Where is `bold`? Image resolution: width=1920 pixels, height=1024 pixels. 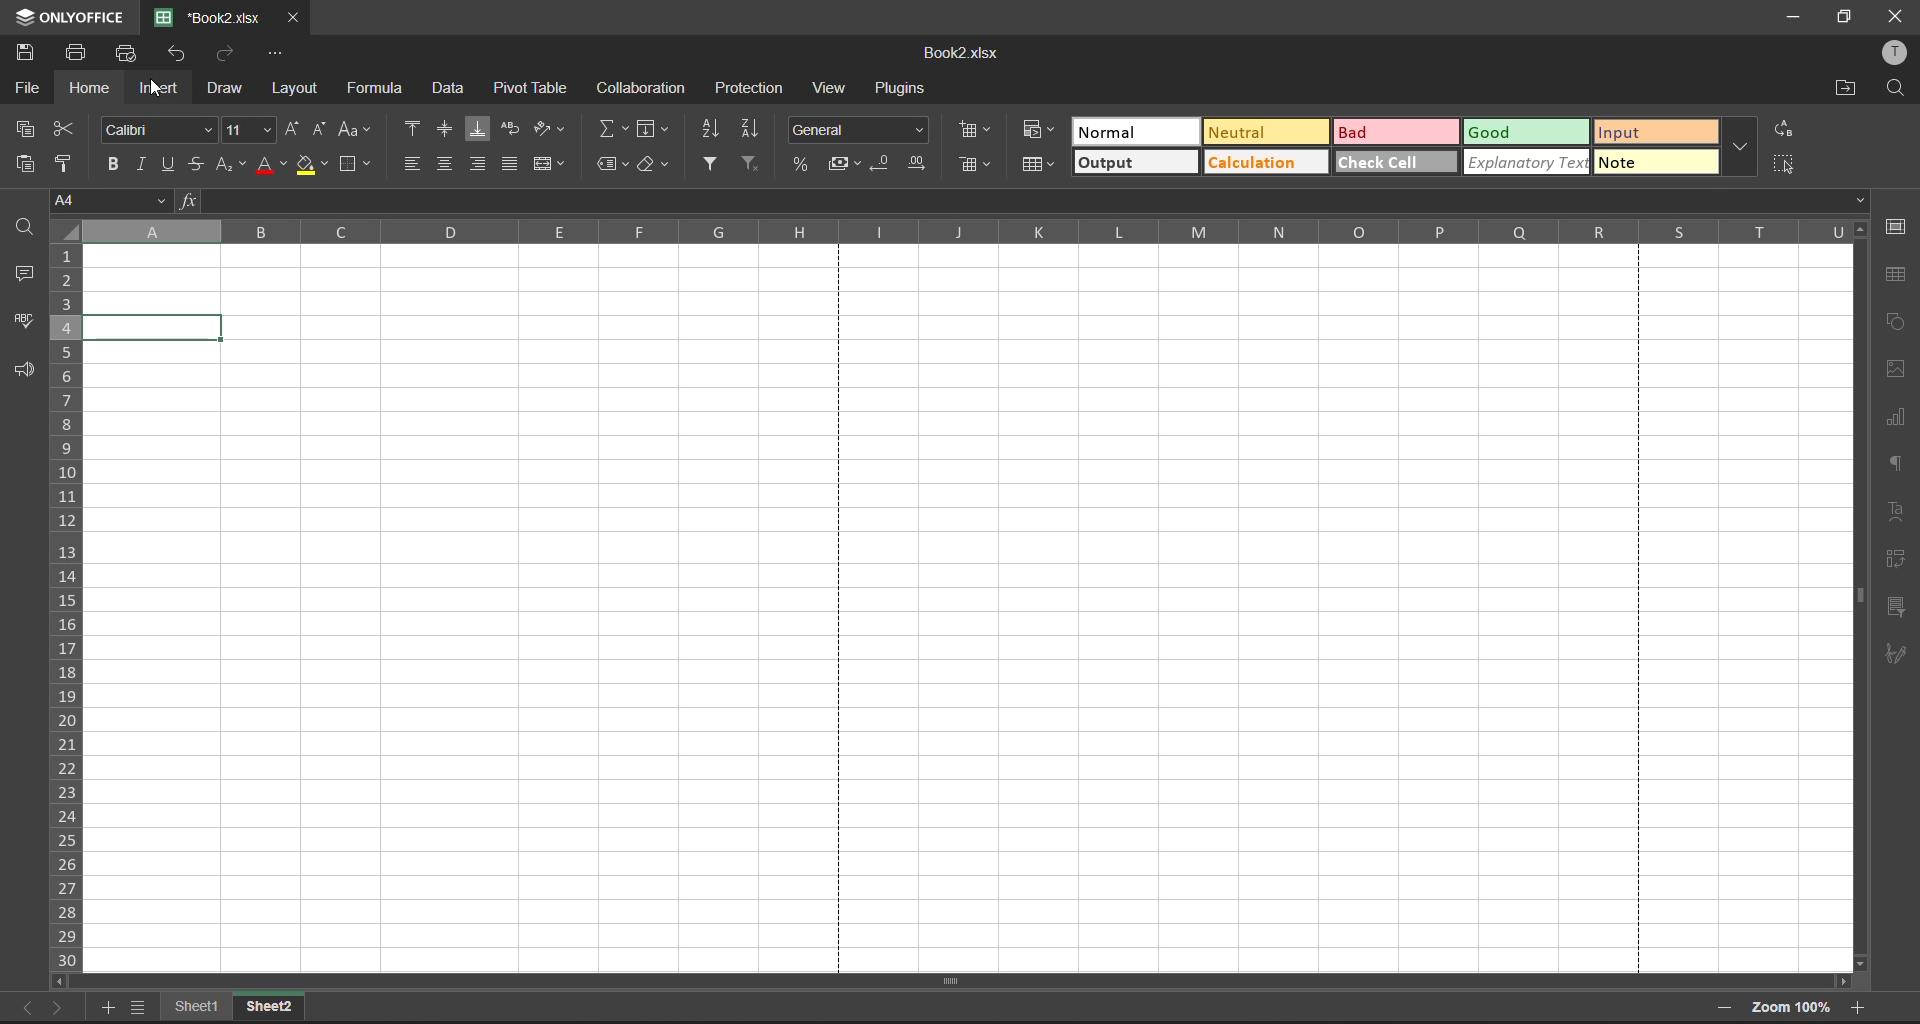
bold is located at coordinates (109, 165).